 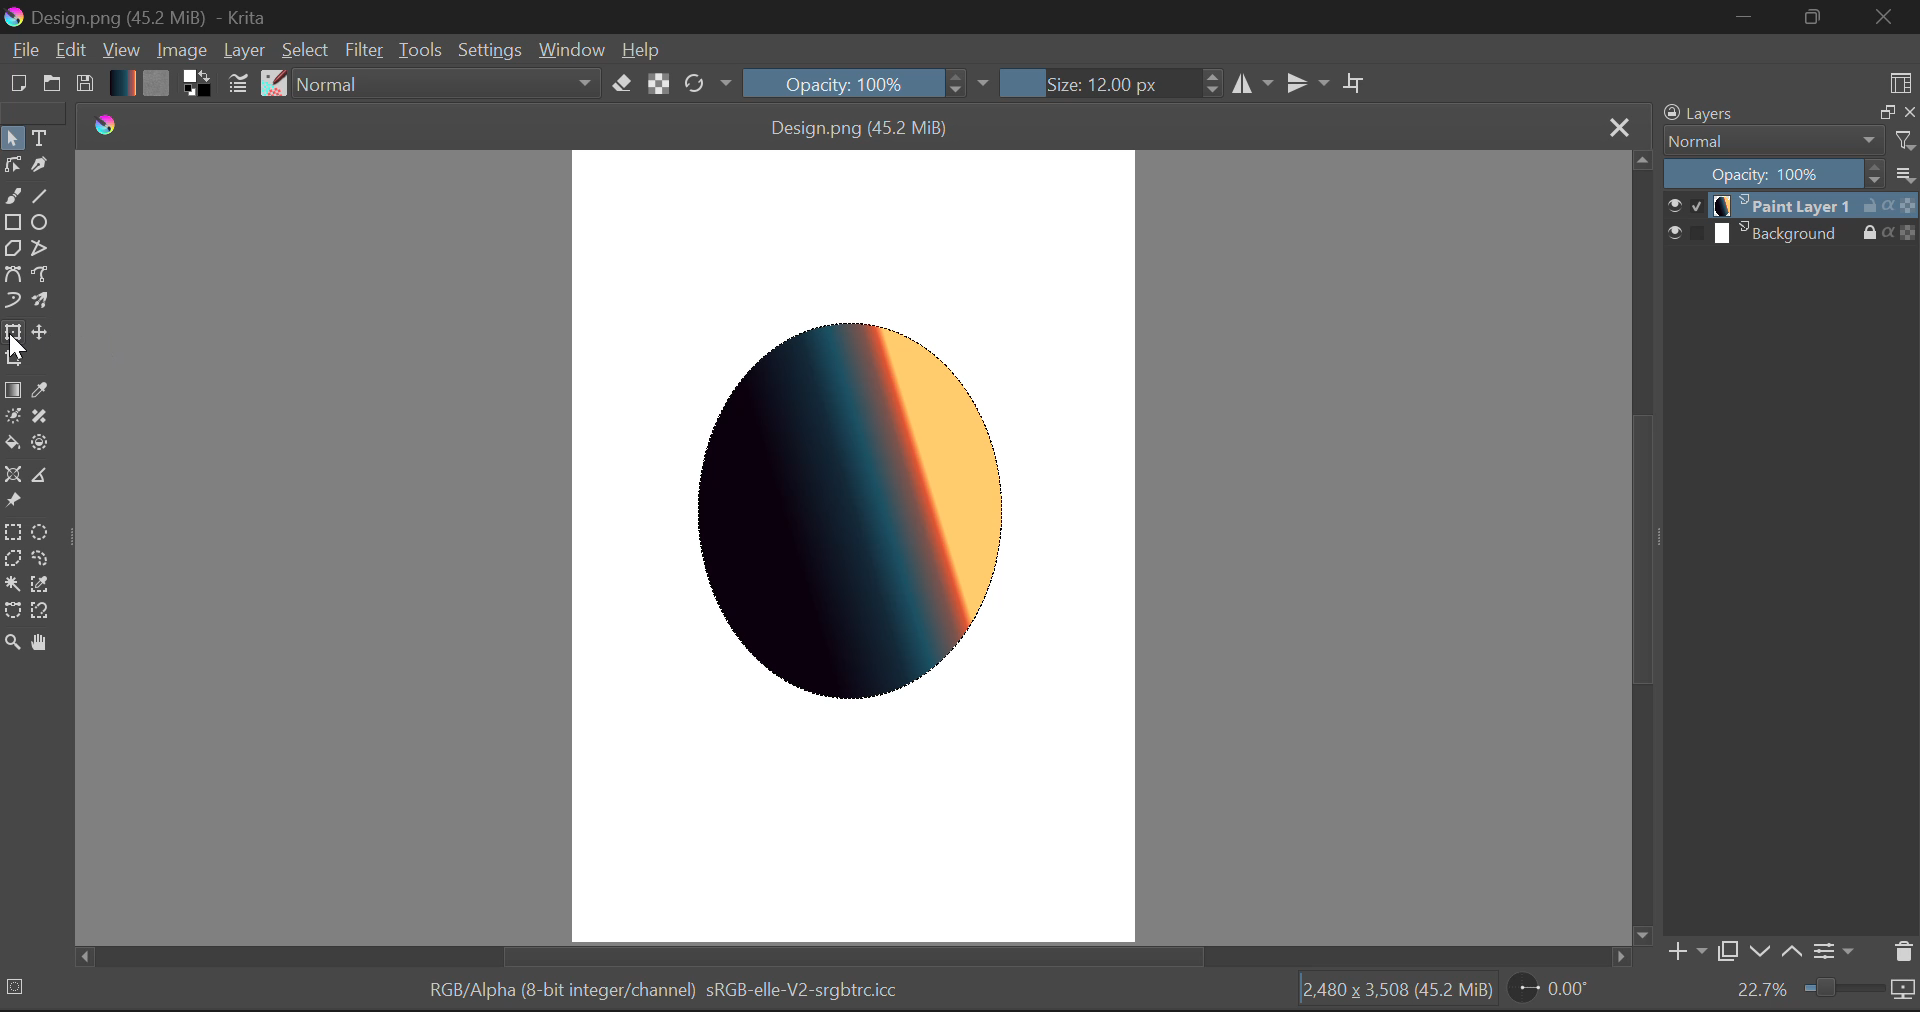 What do you see at coordinates (1888, 17) in the screenshot?
I see `Close` at bounding box center [1888, 17].